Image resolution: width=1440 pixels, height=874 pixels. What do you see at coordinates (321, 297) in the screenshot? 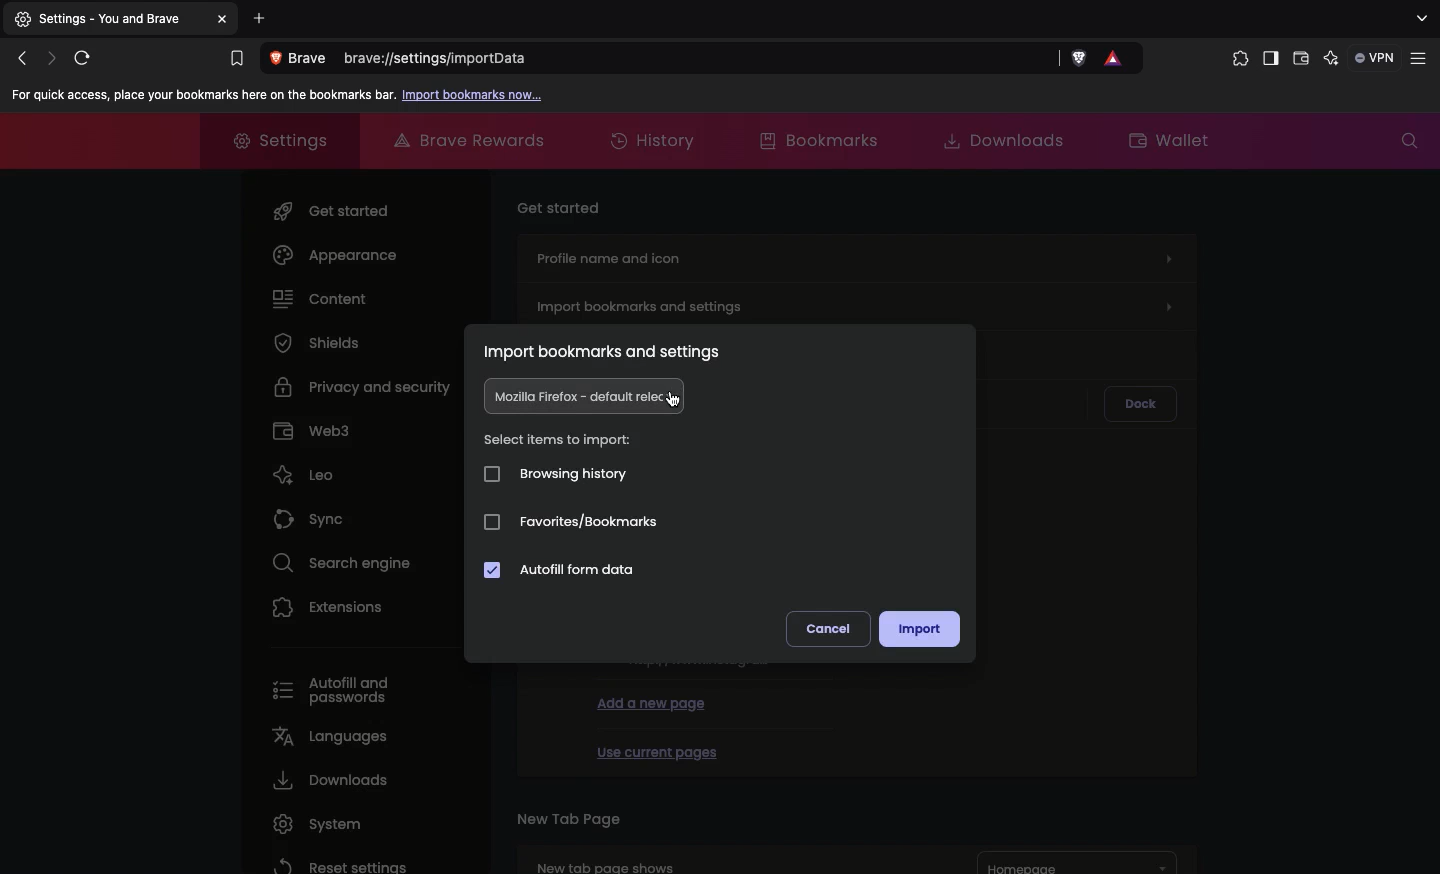
I see `Content` at bounding box center [321, 297].